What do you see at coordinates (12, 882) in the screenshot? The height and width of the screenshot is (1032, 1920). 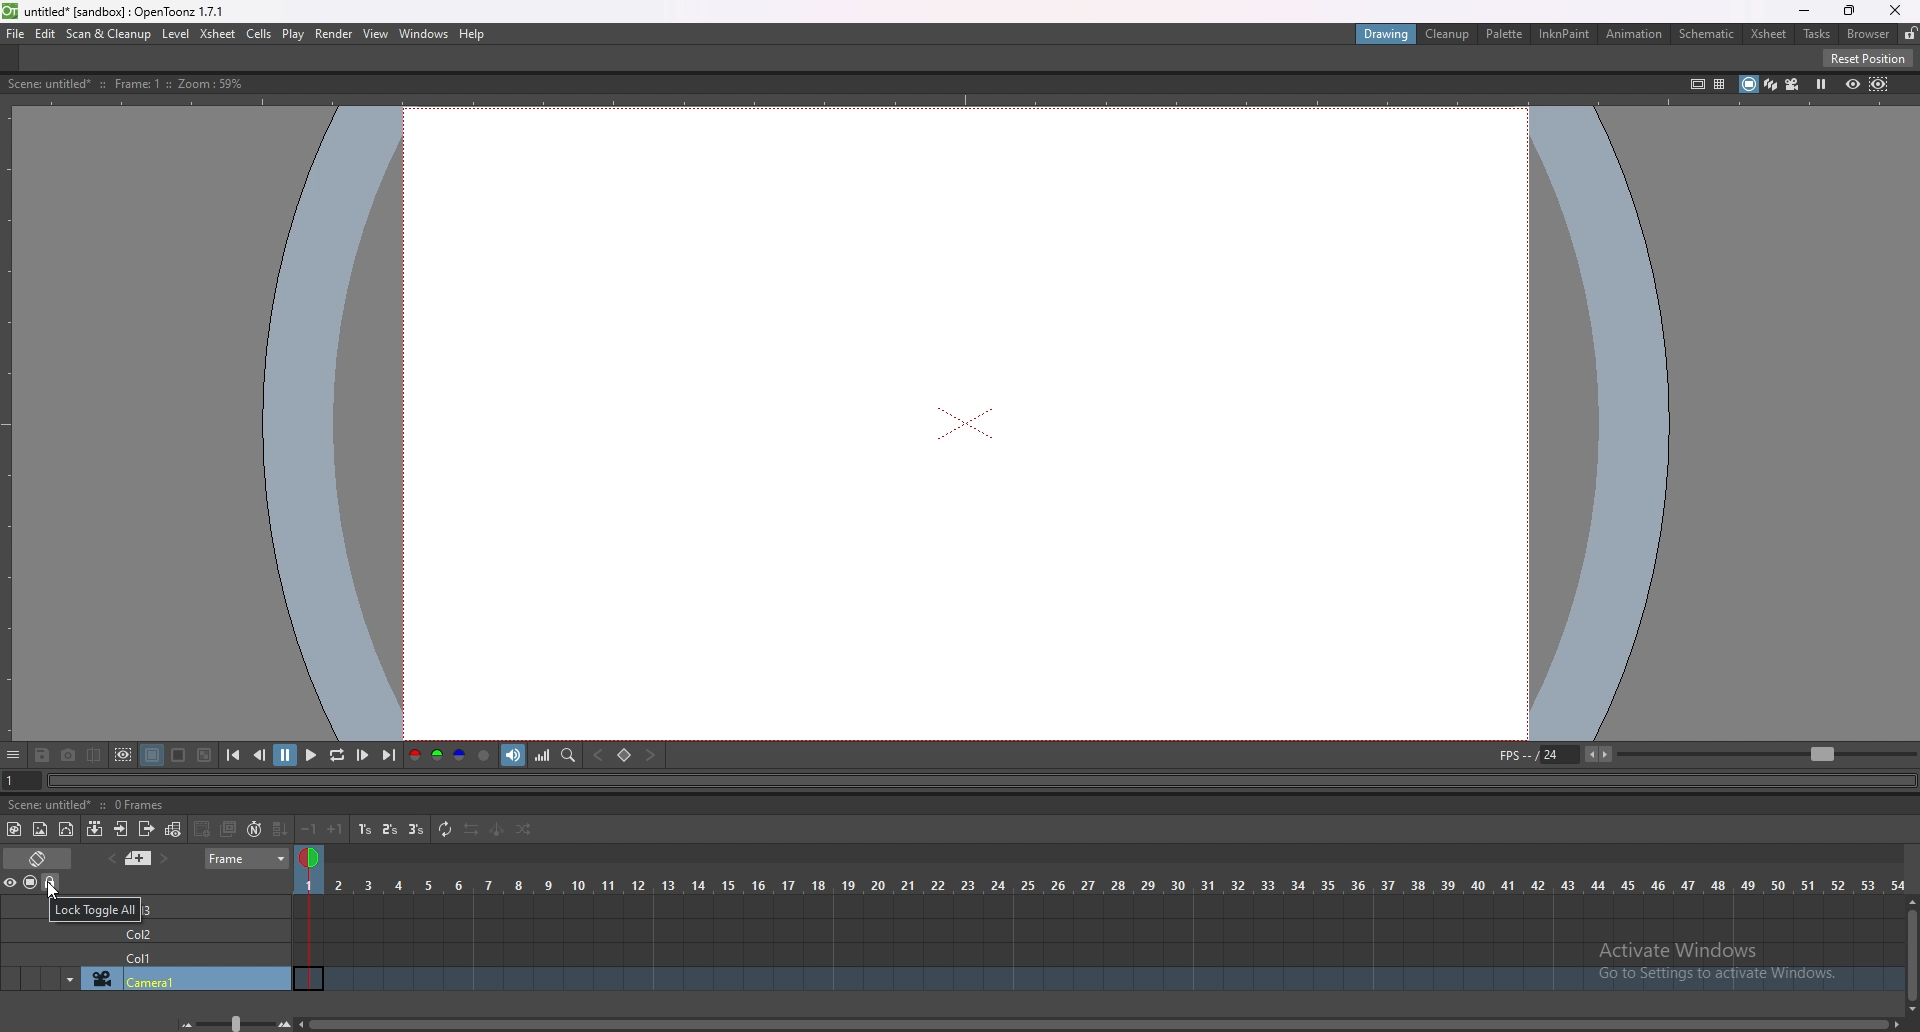 I see `preview toggle` at bounding box center [12, 882].